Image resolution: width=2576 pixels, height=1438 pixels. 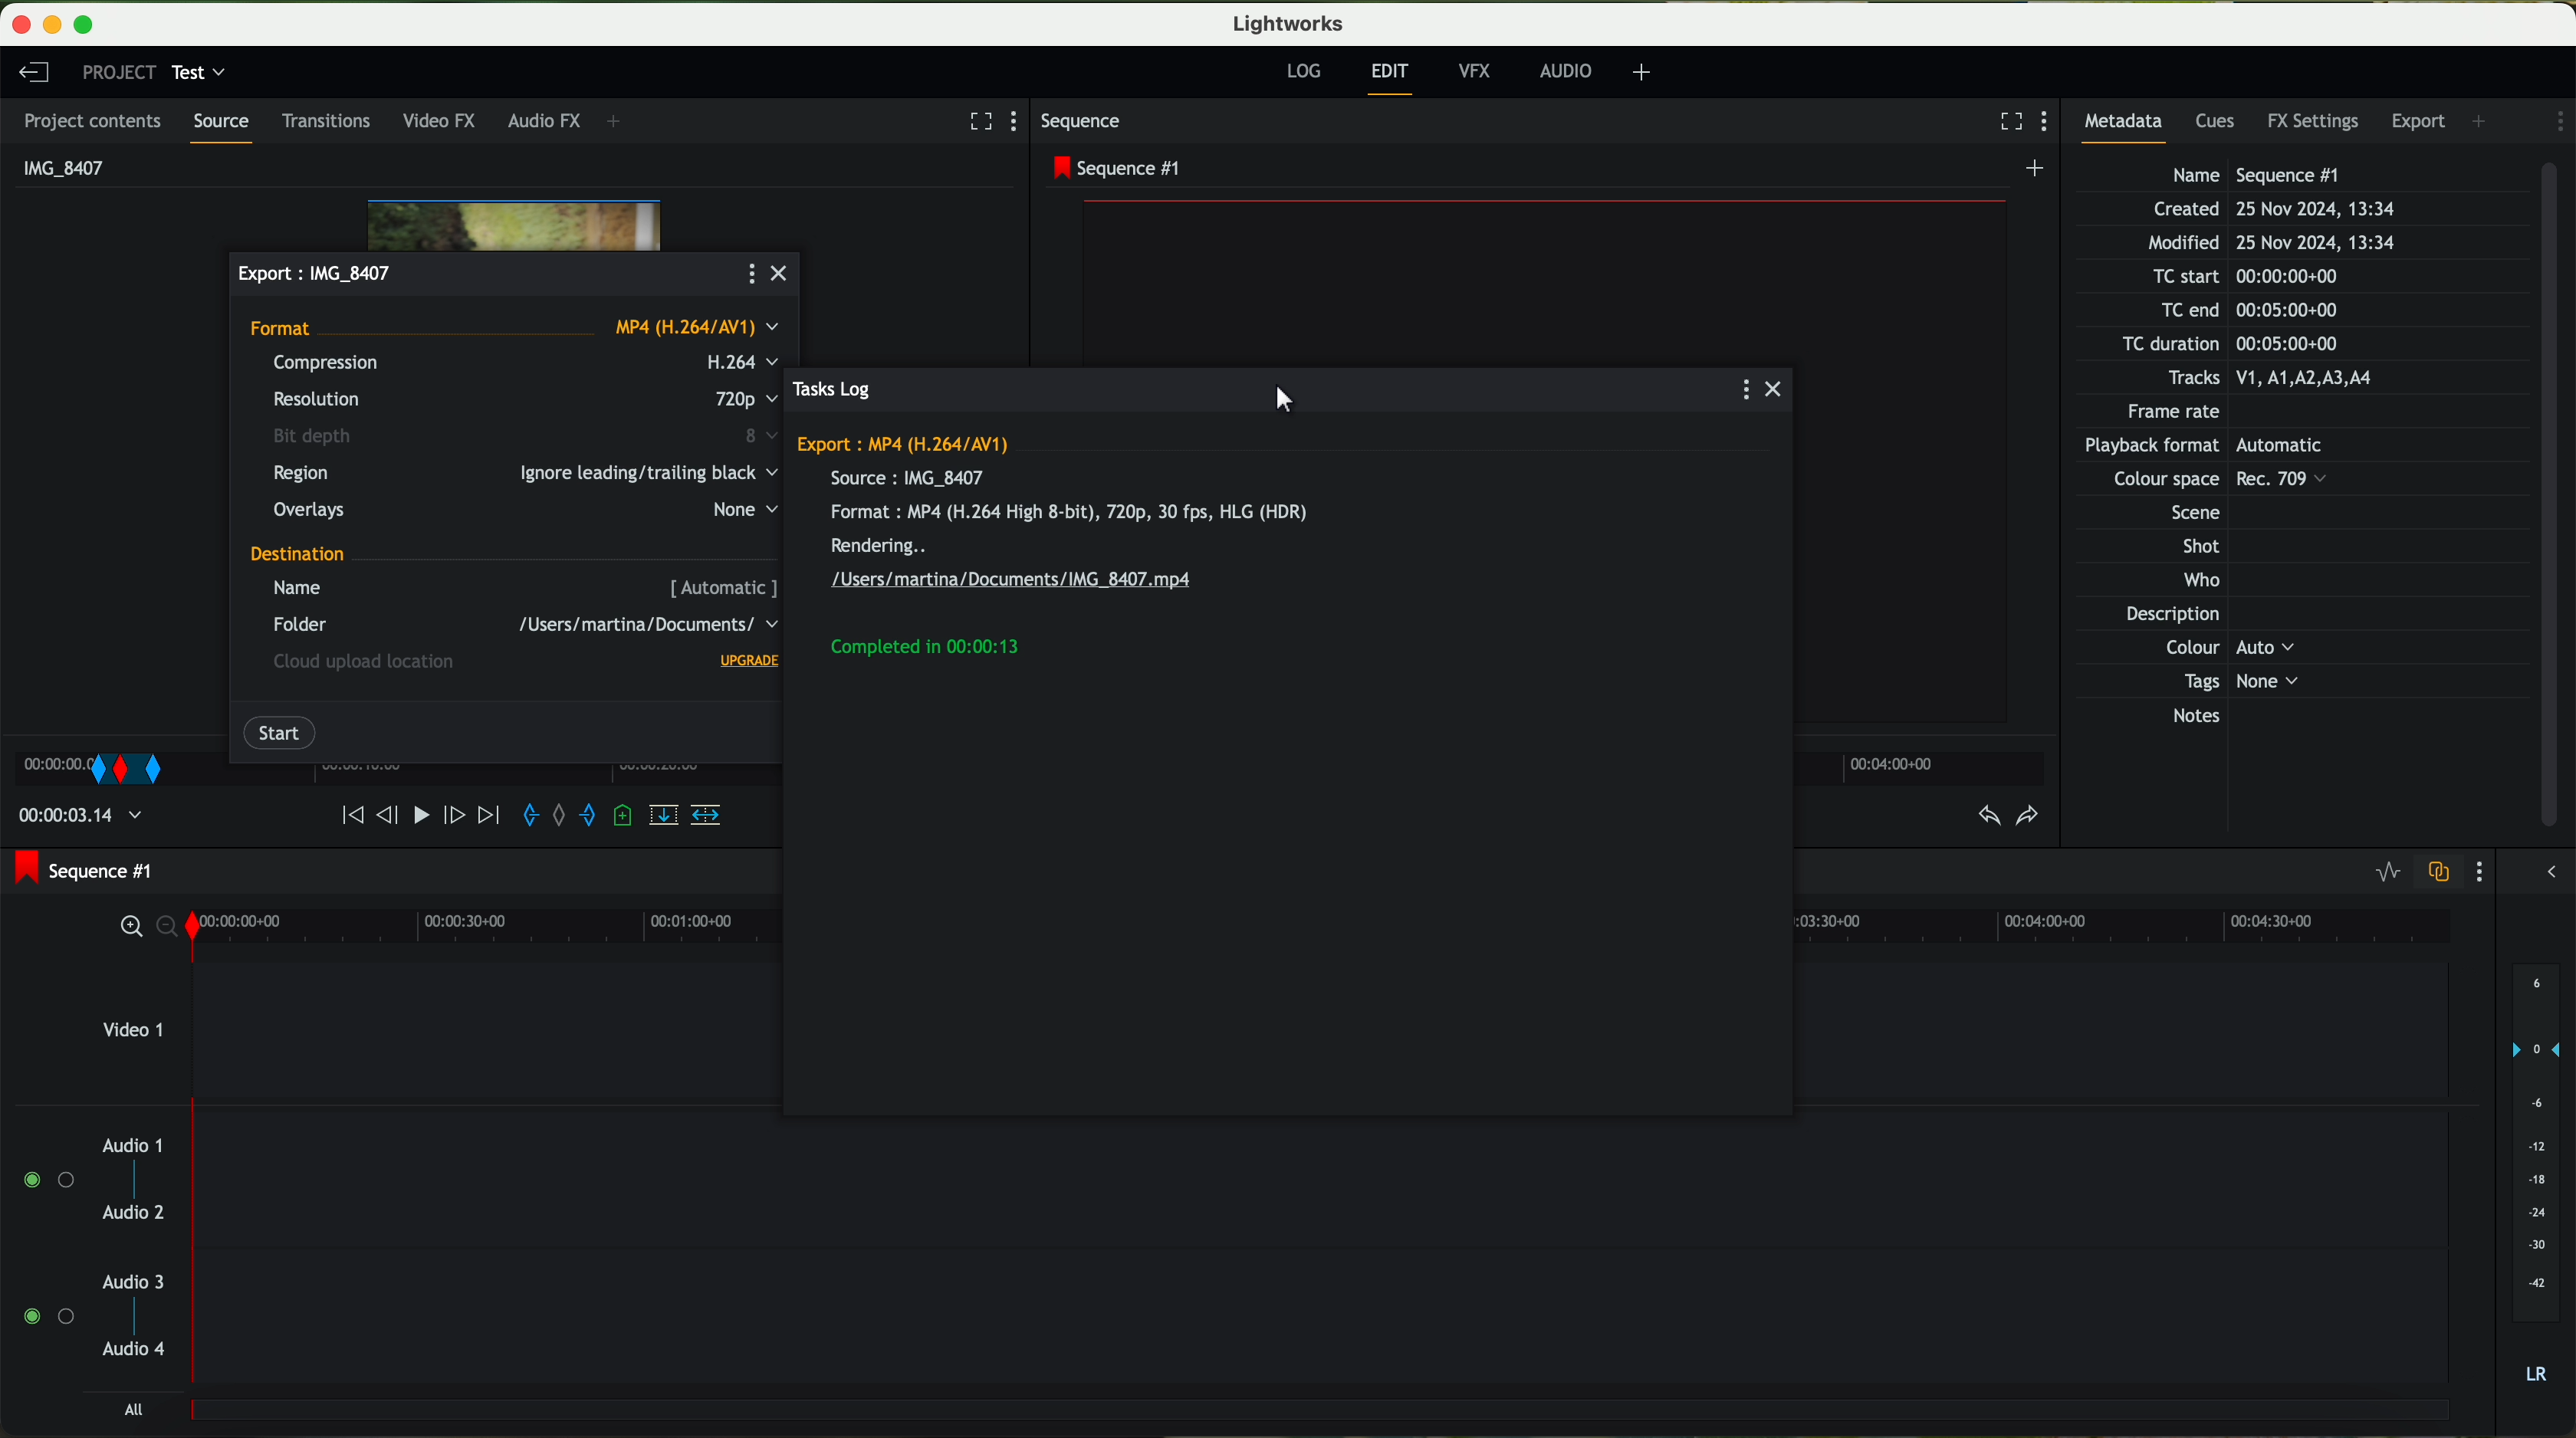 What do you see at coordinates (96, 769) in the screenshot?
I see `right click` at bounding box center [96, 769].